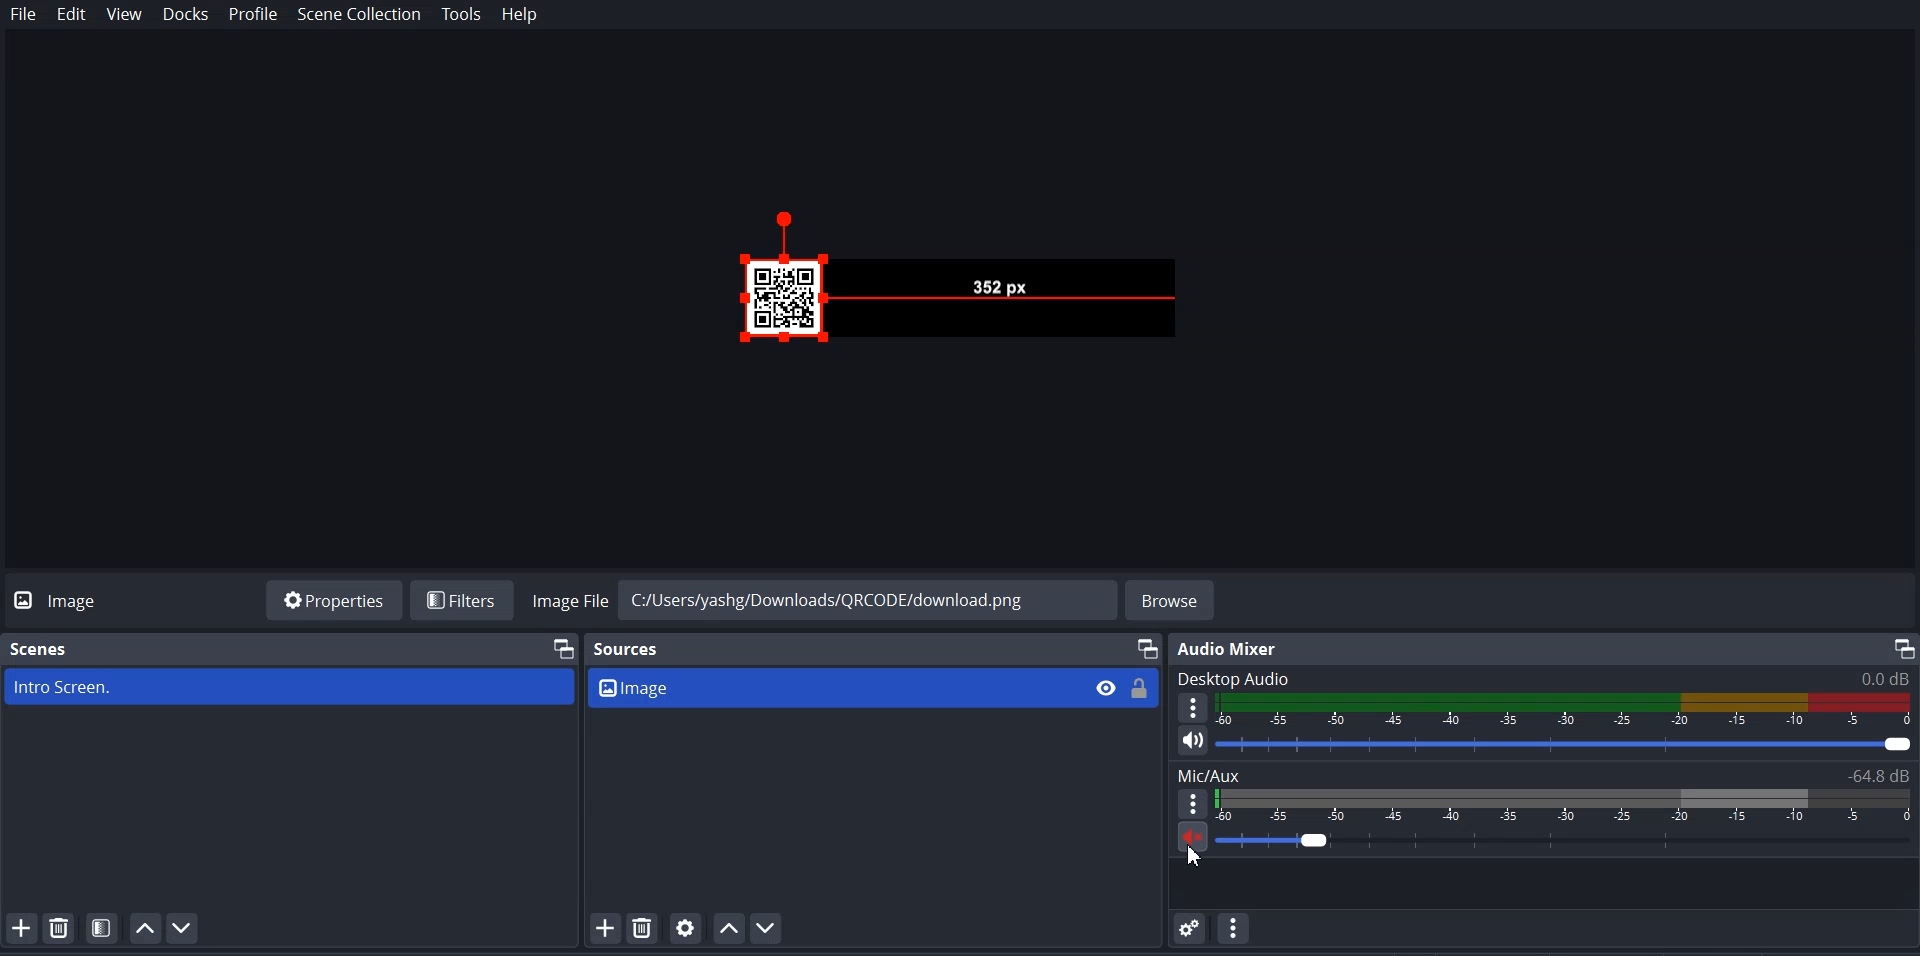 The width and height of the screenshot is (1920, 956). I want to click on Audio Mixer Menu, so click(1233, 928).